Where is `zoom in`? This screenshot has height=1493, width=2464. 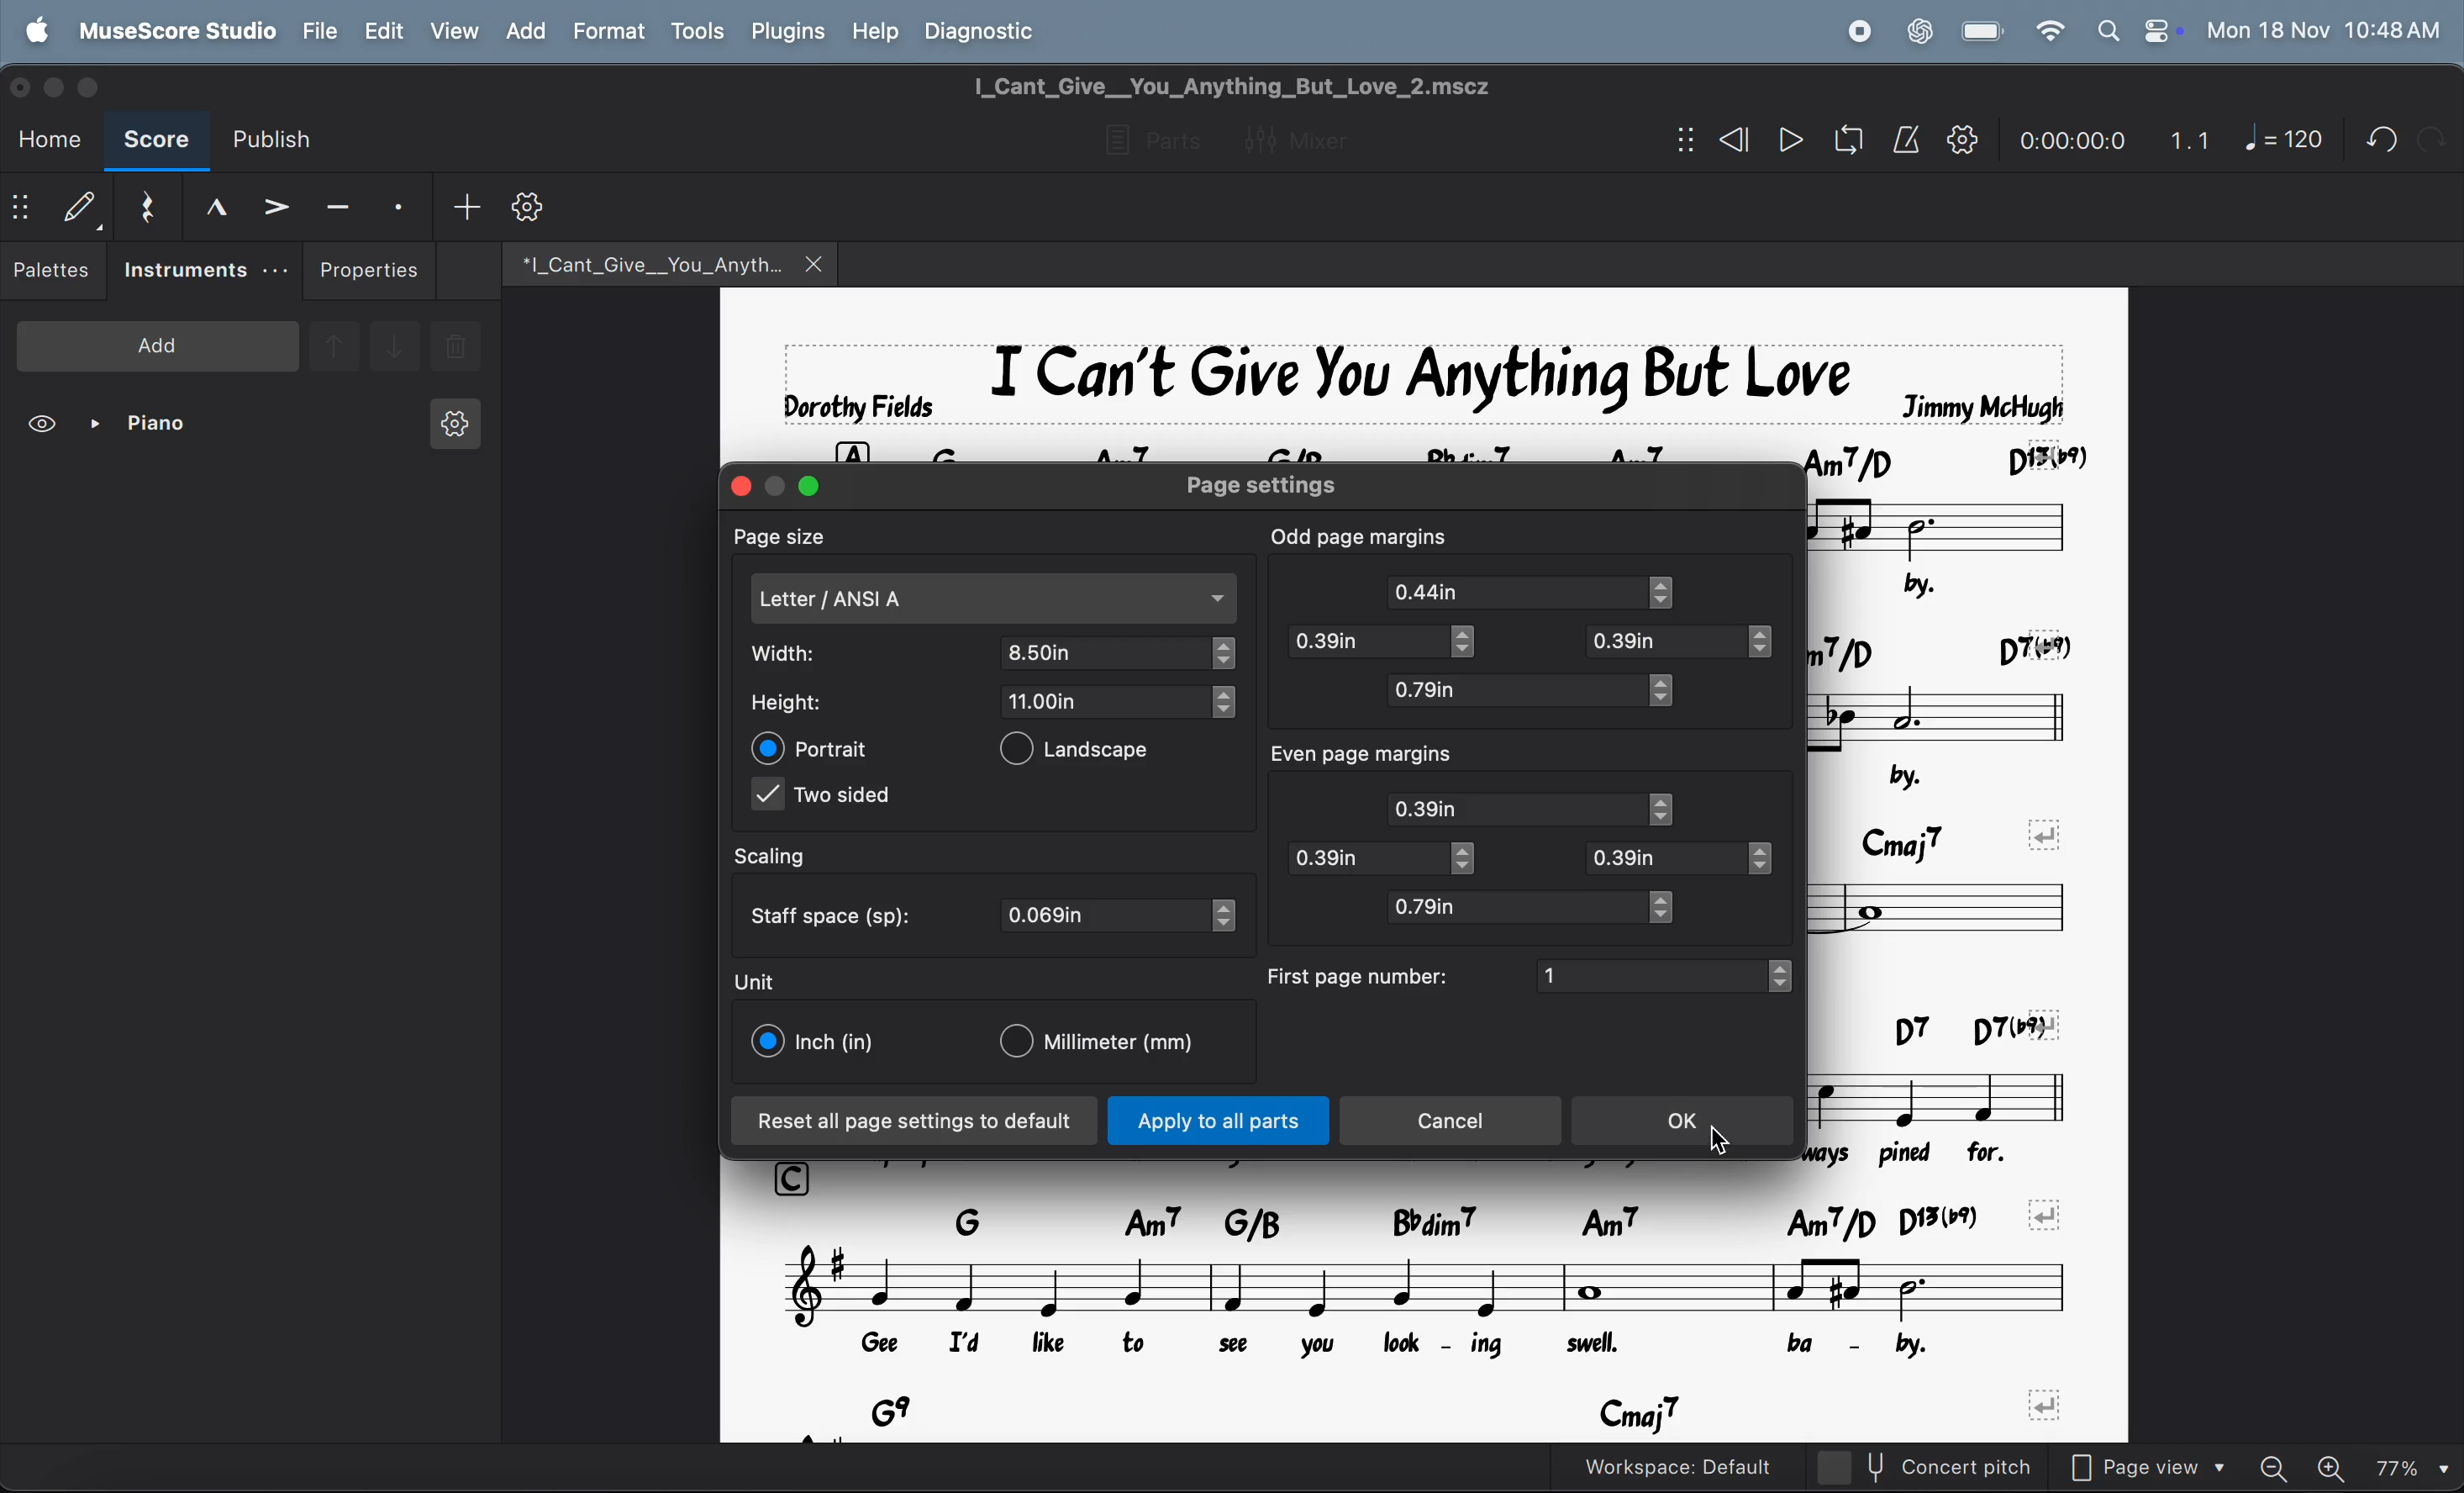 zoom in is located at coordinates (2336, 1464).